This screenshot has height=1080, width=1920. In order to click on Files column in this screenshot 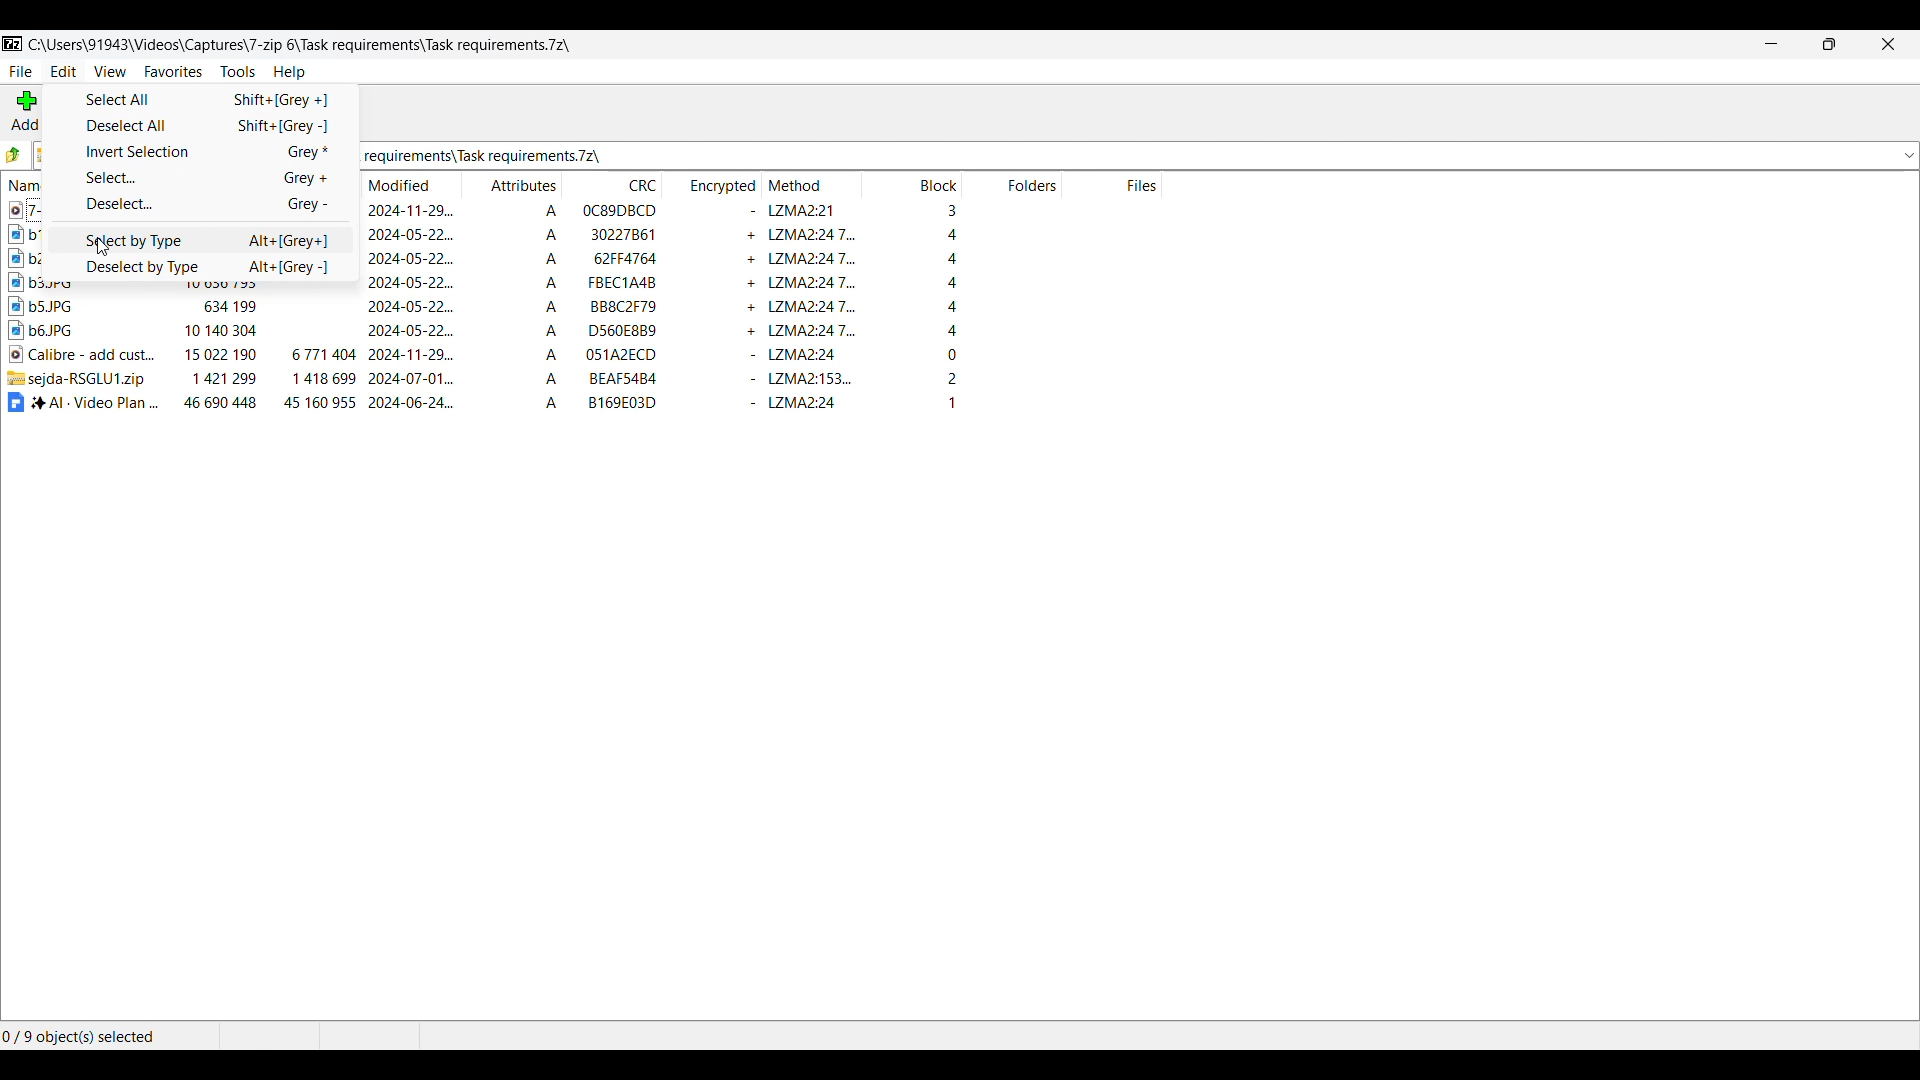, I will do `click(1112, 183)`.